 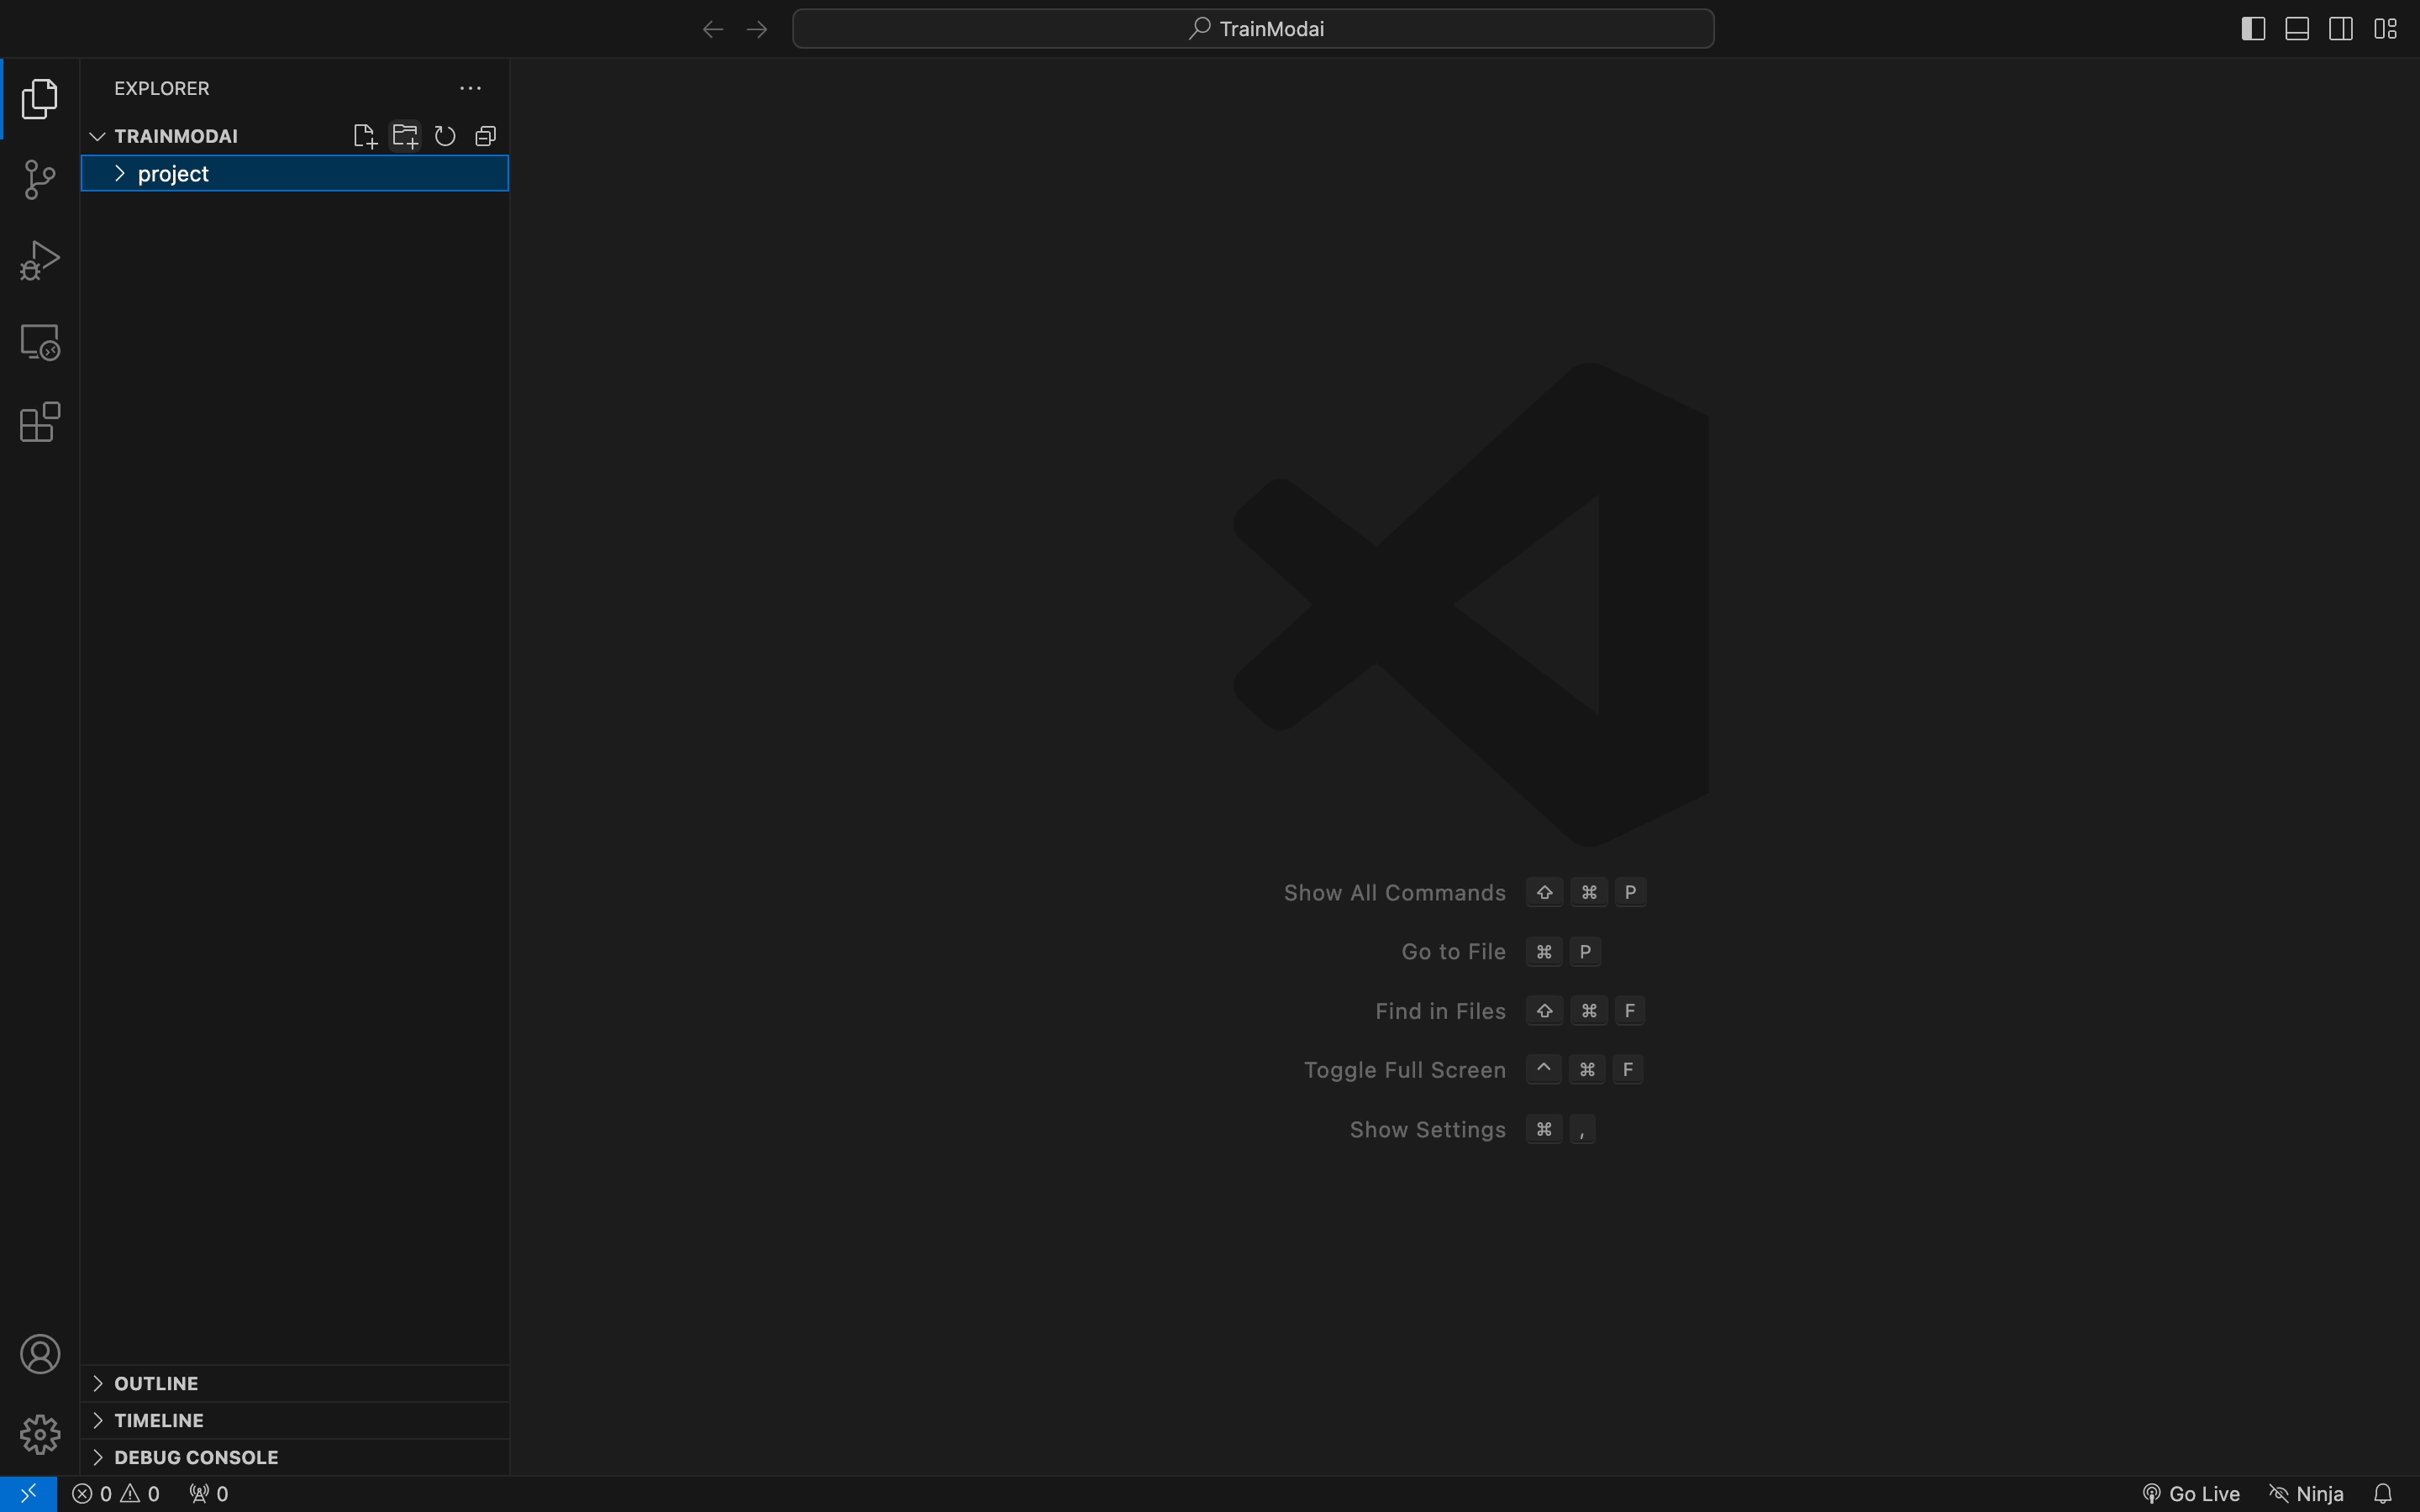 What do you see at coordinates (408, 134) in the screenshot?
I see `create folder` at bounding box center [408, 134].